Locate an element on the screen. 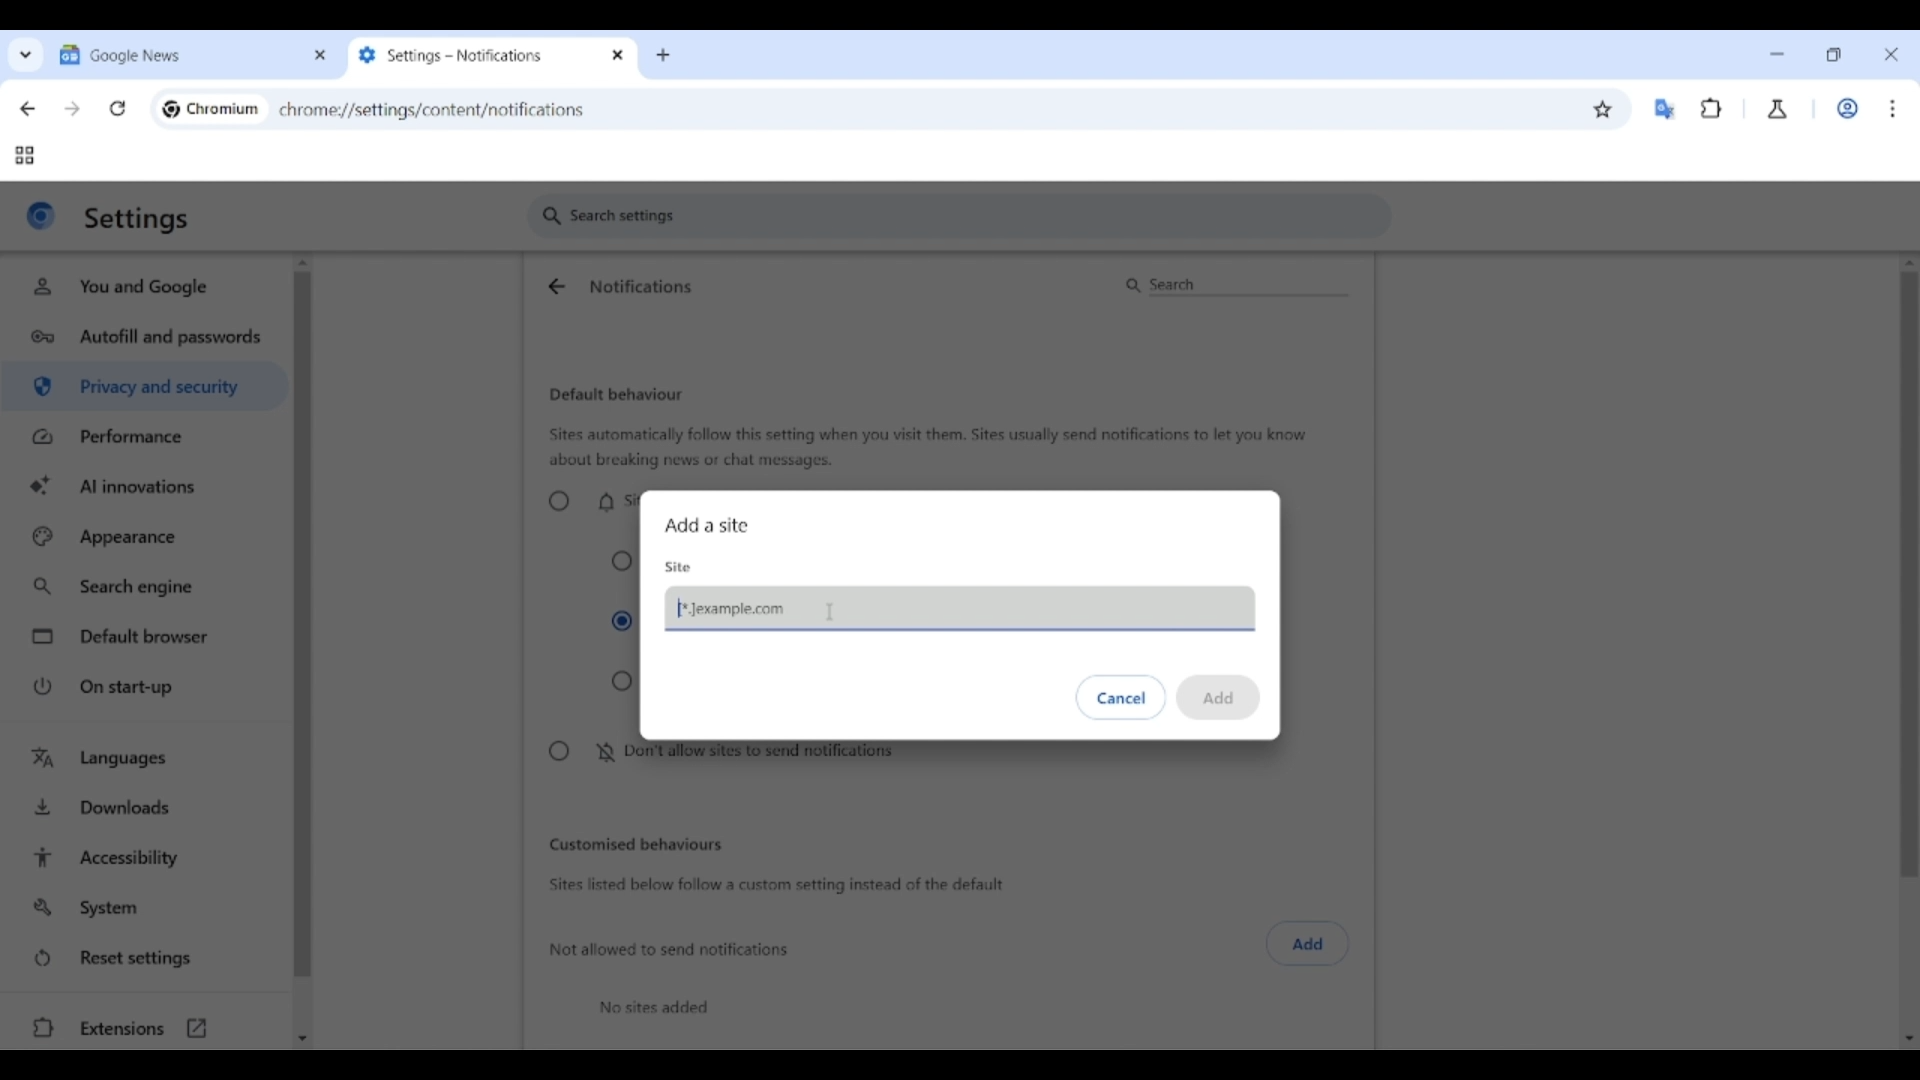 The image size is (1920, 1080). Search engine is located at coordinates (146, 587).